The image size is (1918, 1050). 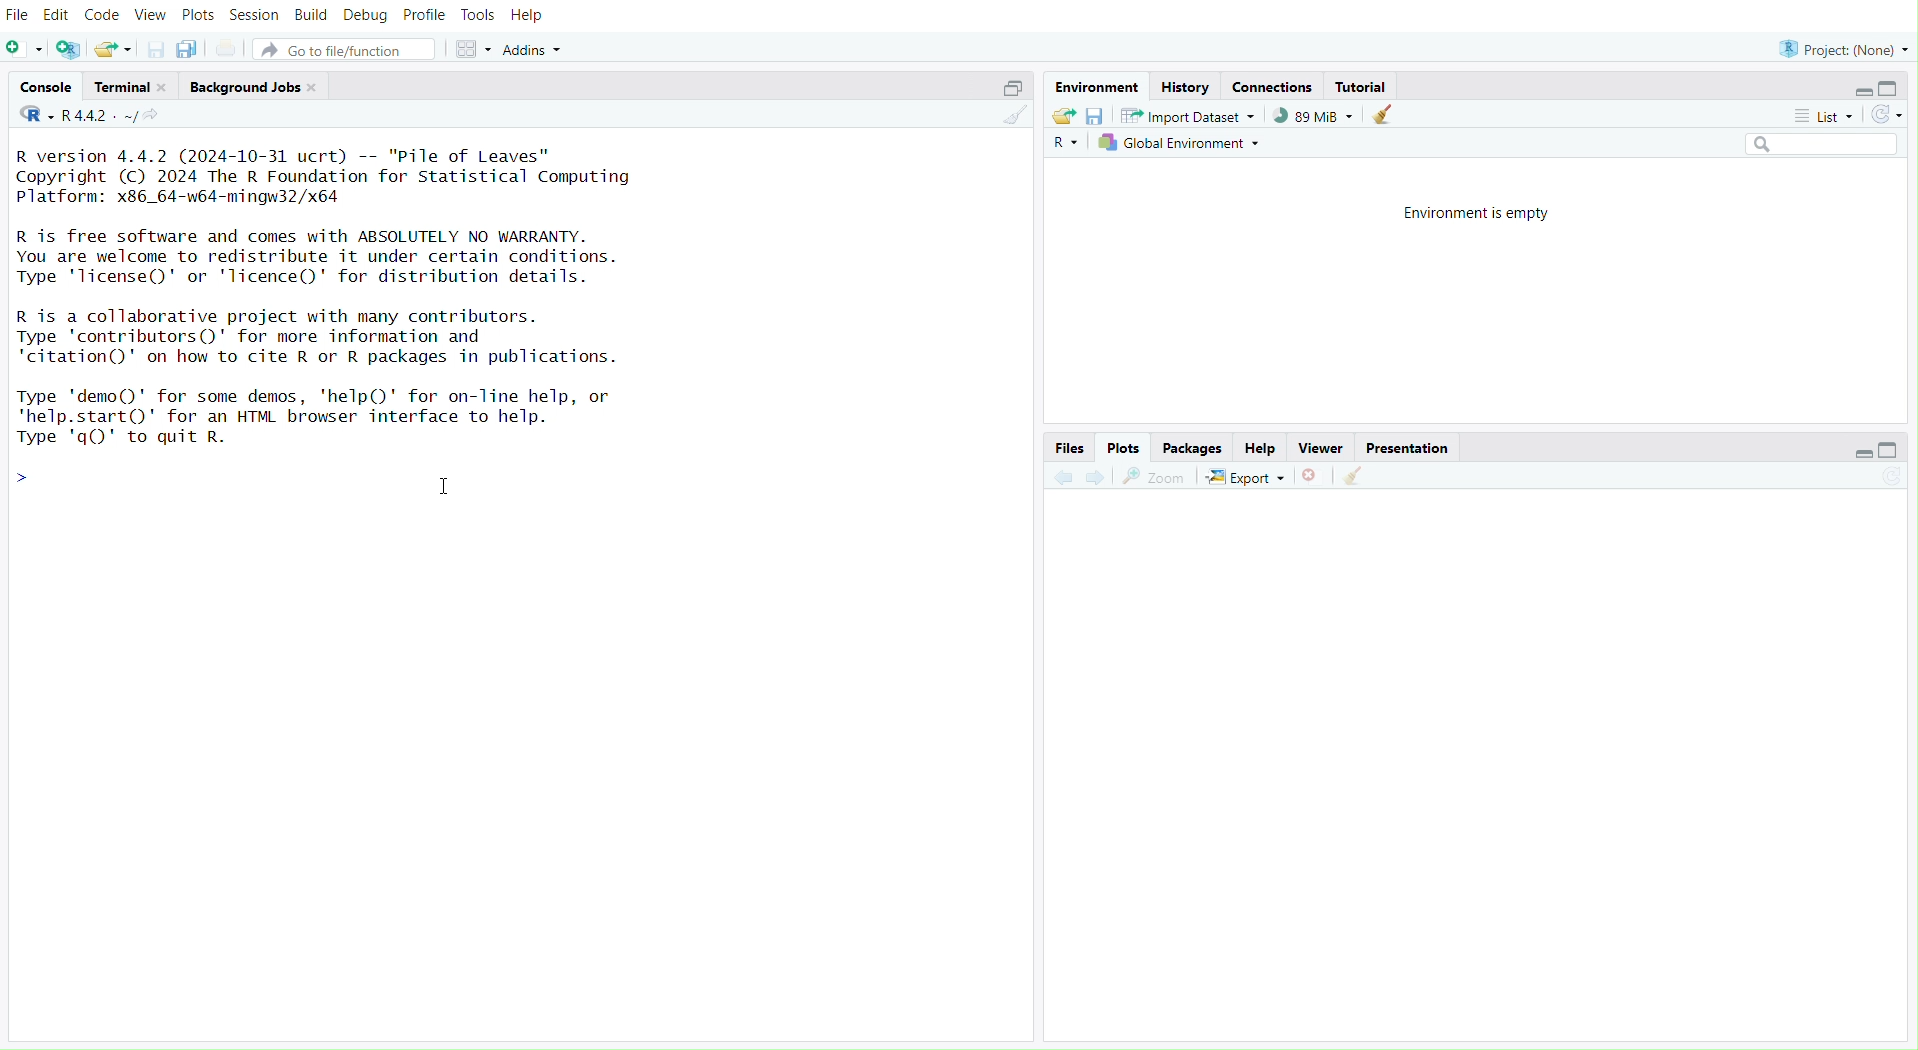 What do you see at coordinates (1099, 83) in the screenshot?
I see `Environment` at bounding box center [1099, 83].